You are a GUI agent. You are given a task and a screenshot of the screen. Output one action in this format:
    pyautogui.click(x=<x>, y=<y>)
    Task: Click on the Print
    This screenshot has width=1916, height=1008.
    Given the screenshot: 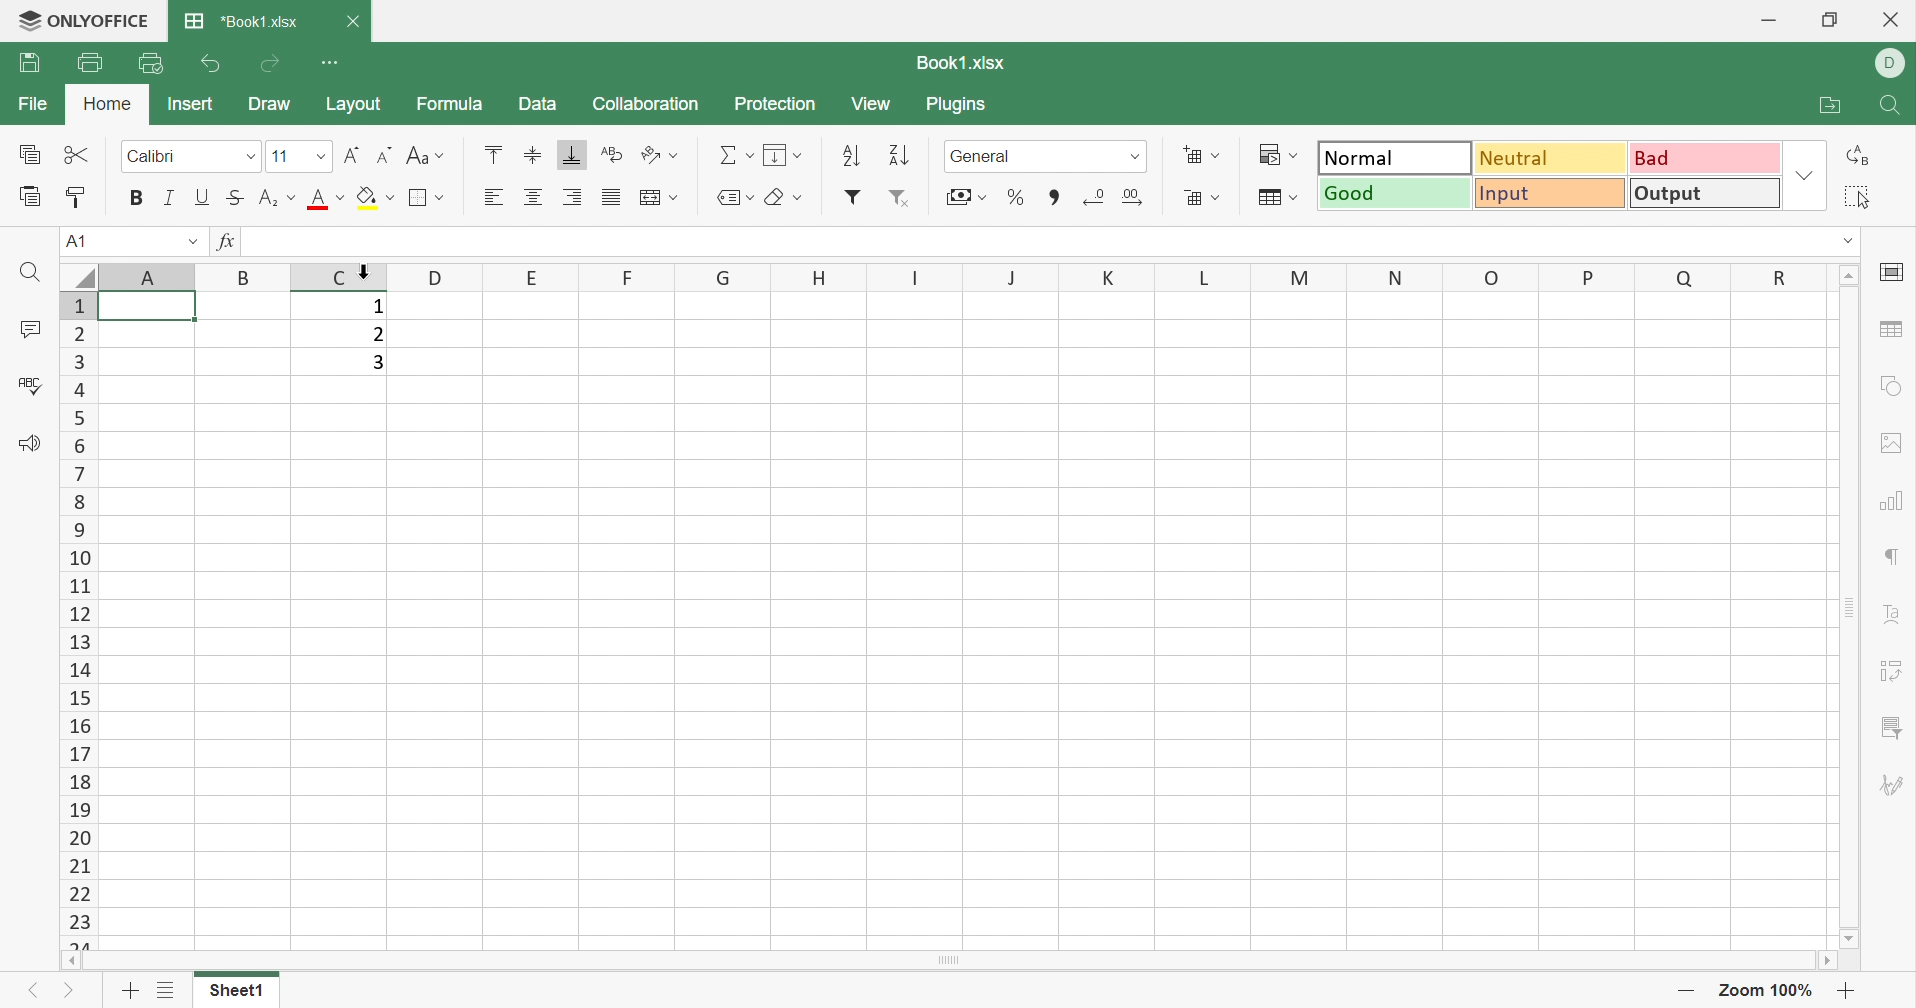 What is the action you would take?
    pyautogui.click(x=94, y=62)
    